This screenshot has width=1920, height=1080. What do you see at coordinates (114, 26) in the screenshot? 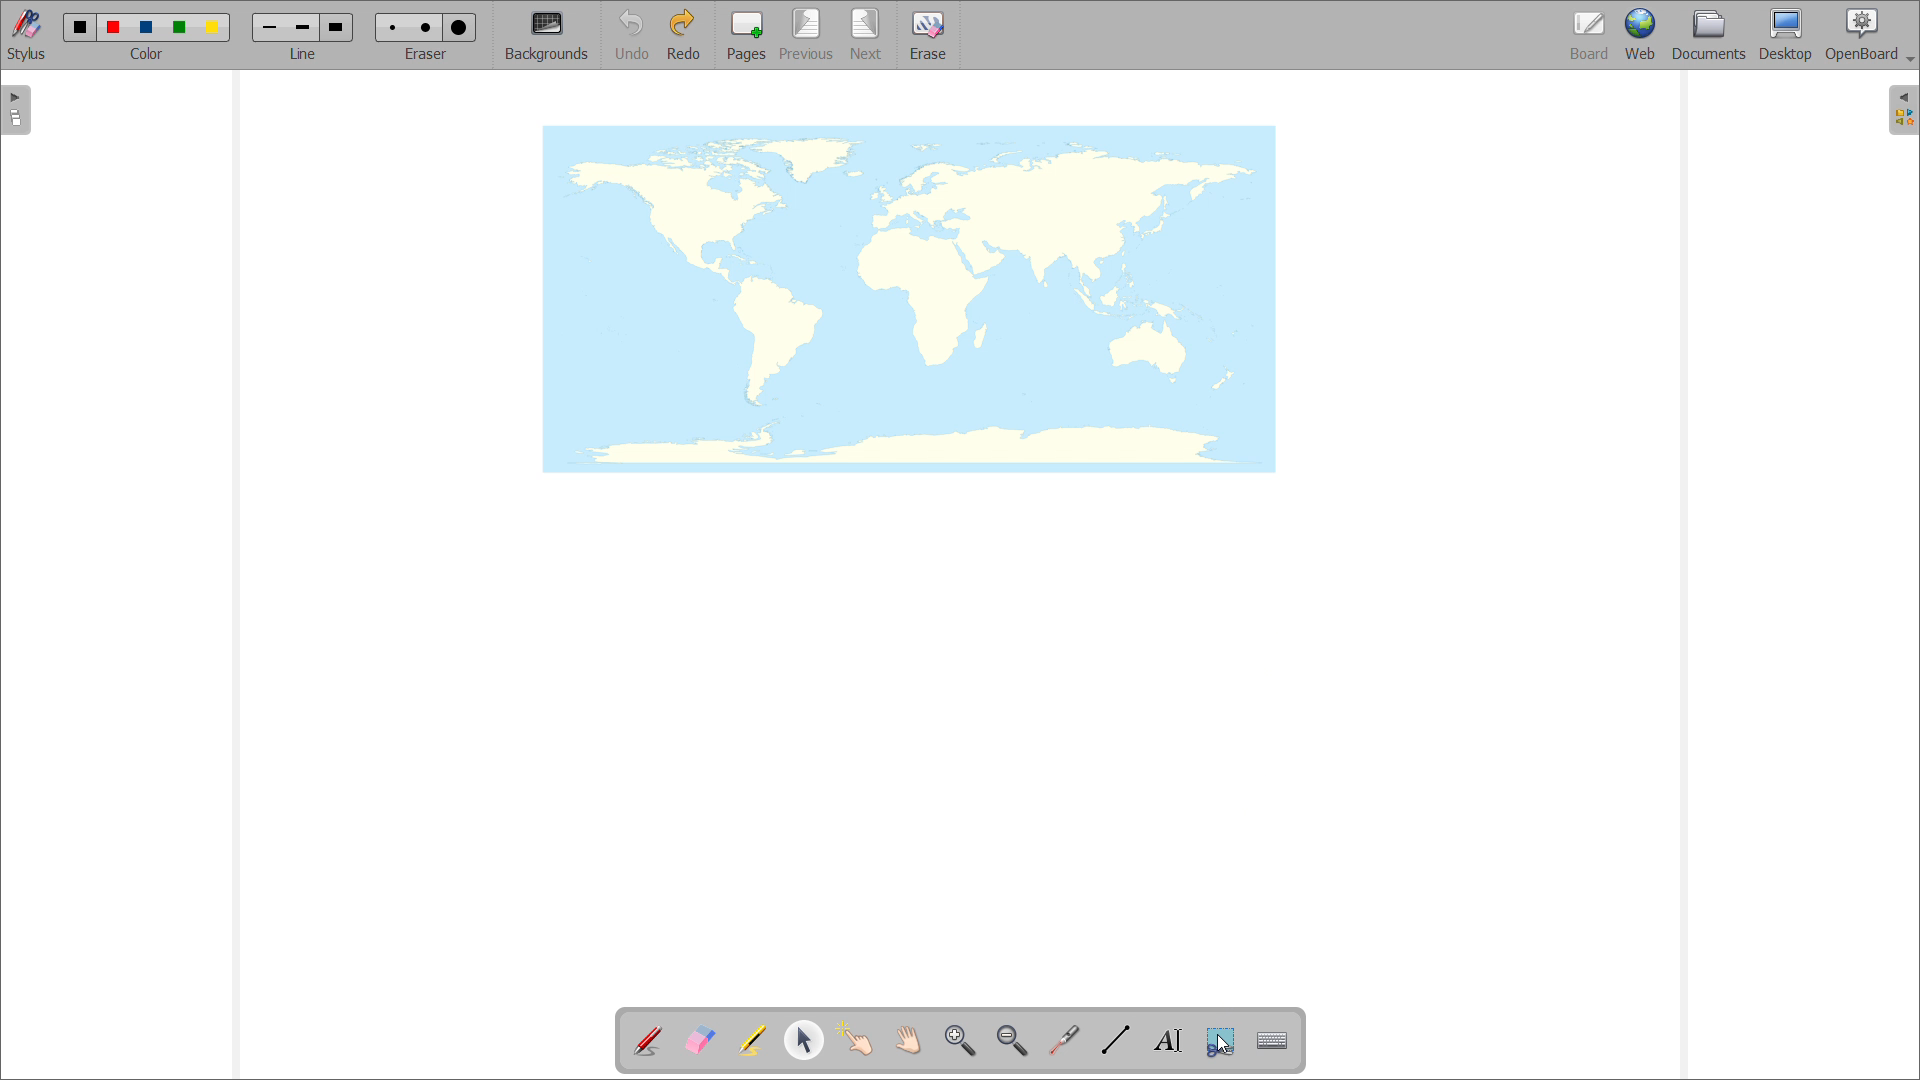
I see `red` at bounding box center [114, 26].